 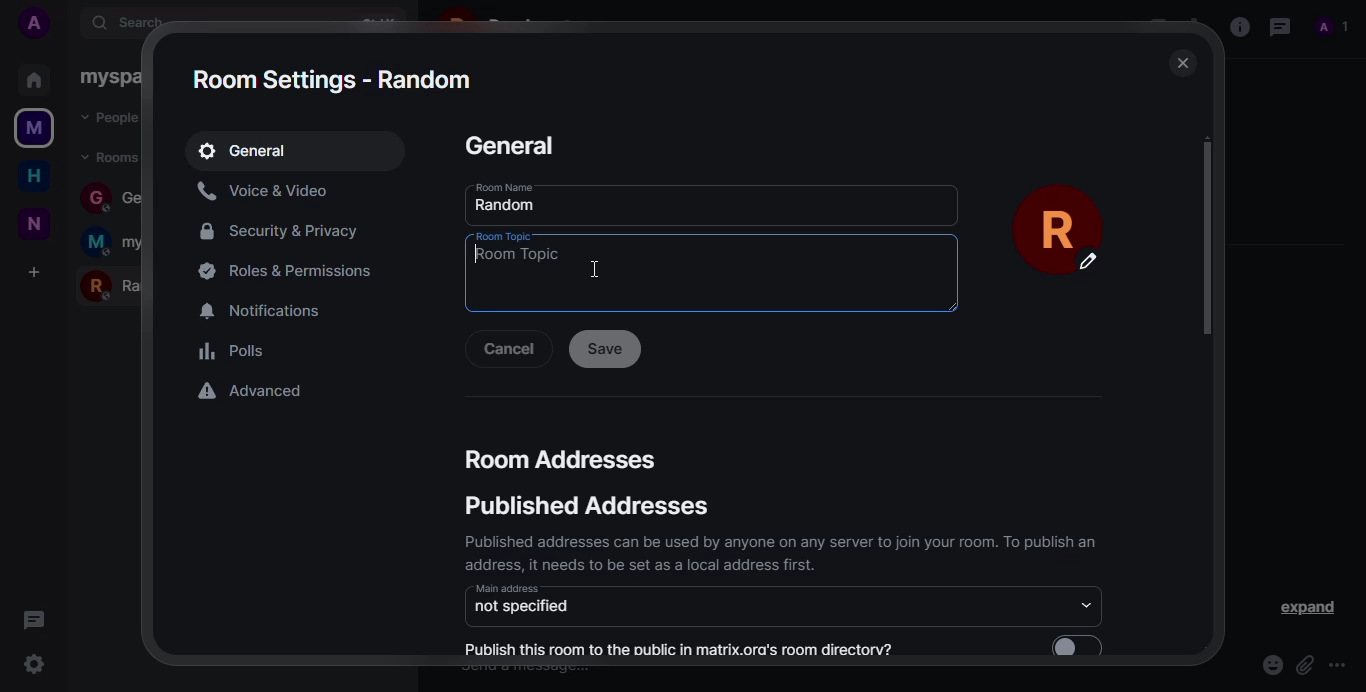 I want to click on myspace, so click(x=122, y=243).